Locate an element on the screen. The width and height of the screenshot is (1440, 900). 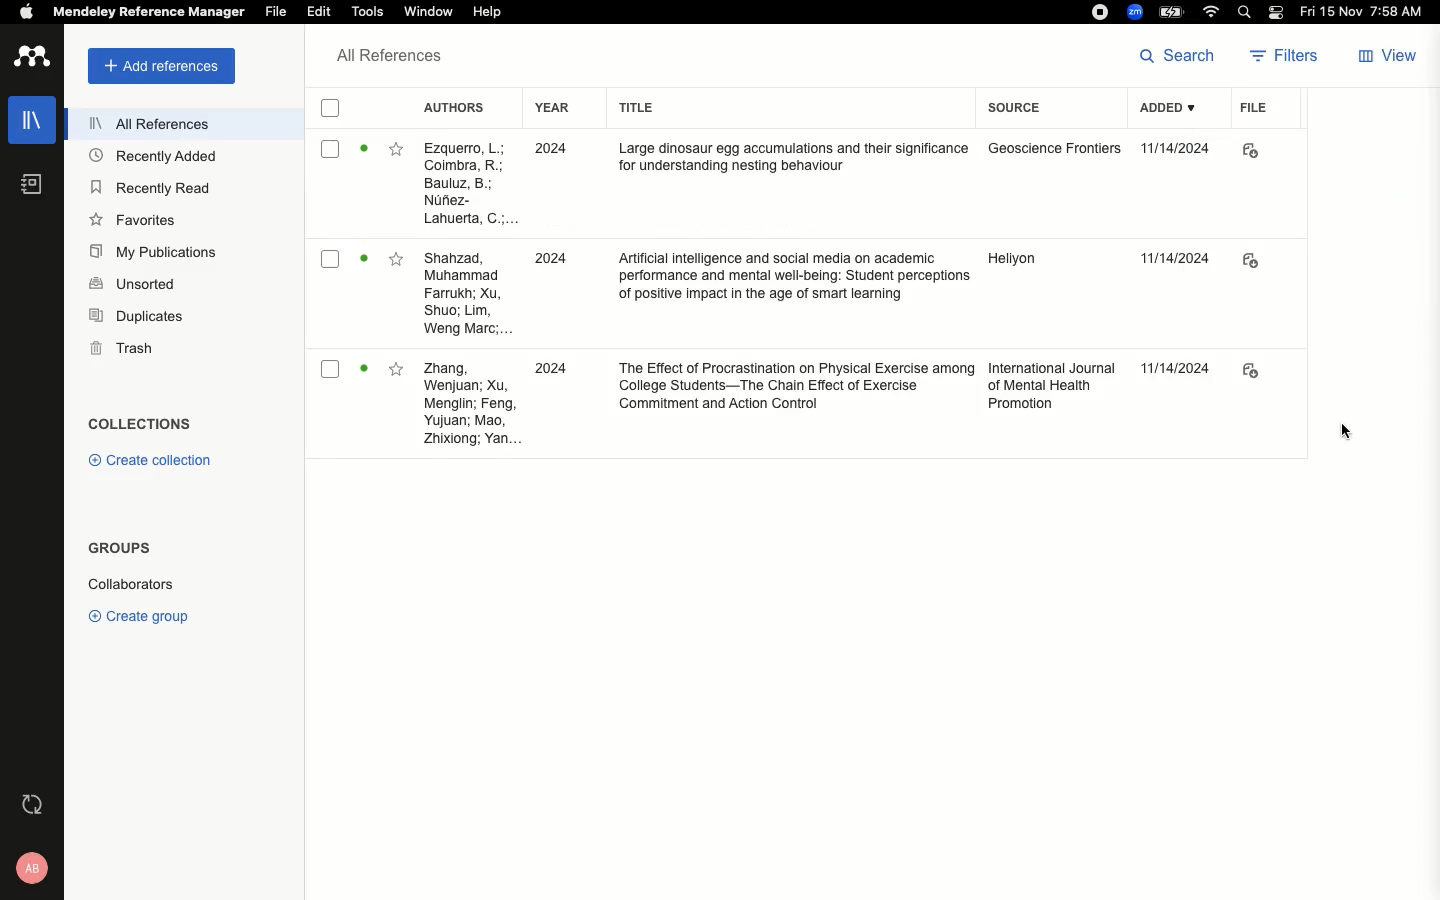
Filters is located at coordinates (1285, 55).